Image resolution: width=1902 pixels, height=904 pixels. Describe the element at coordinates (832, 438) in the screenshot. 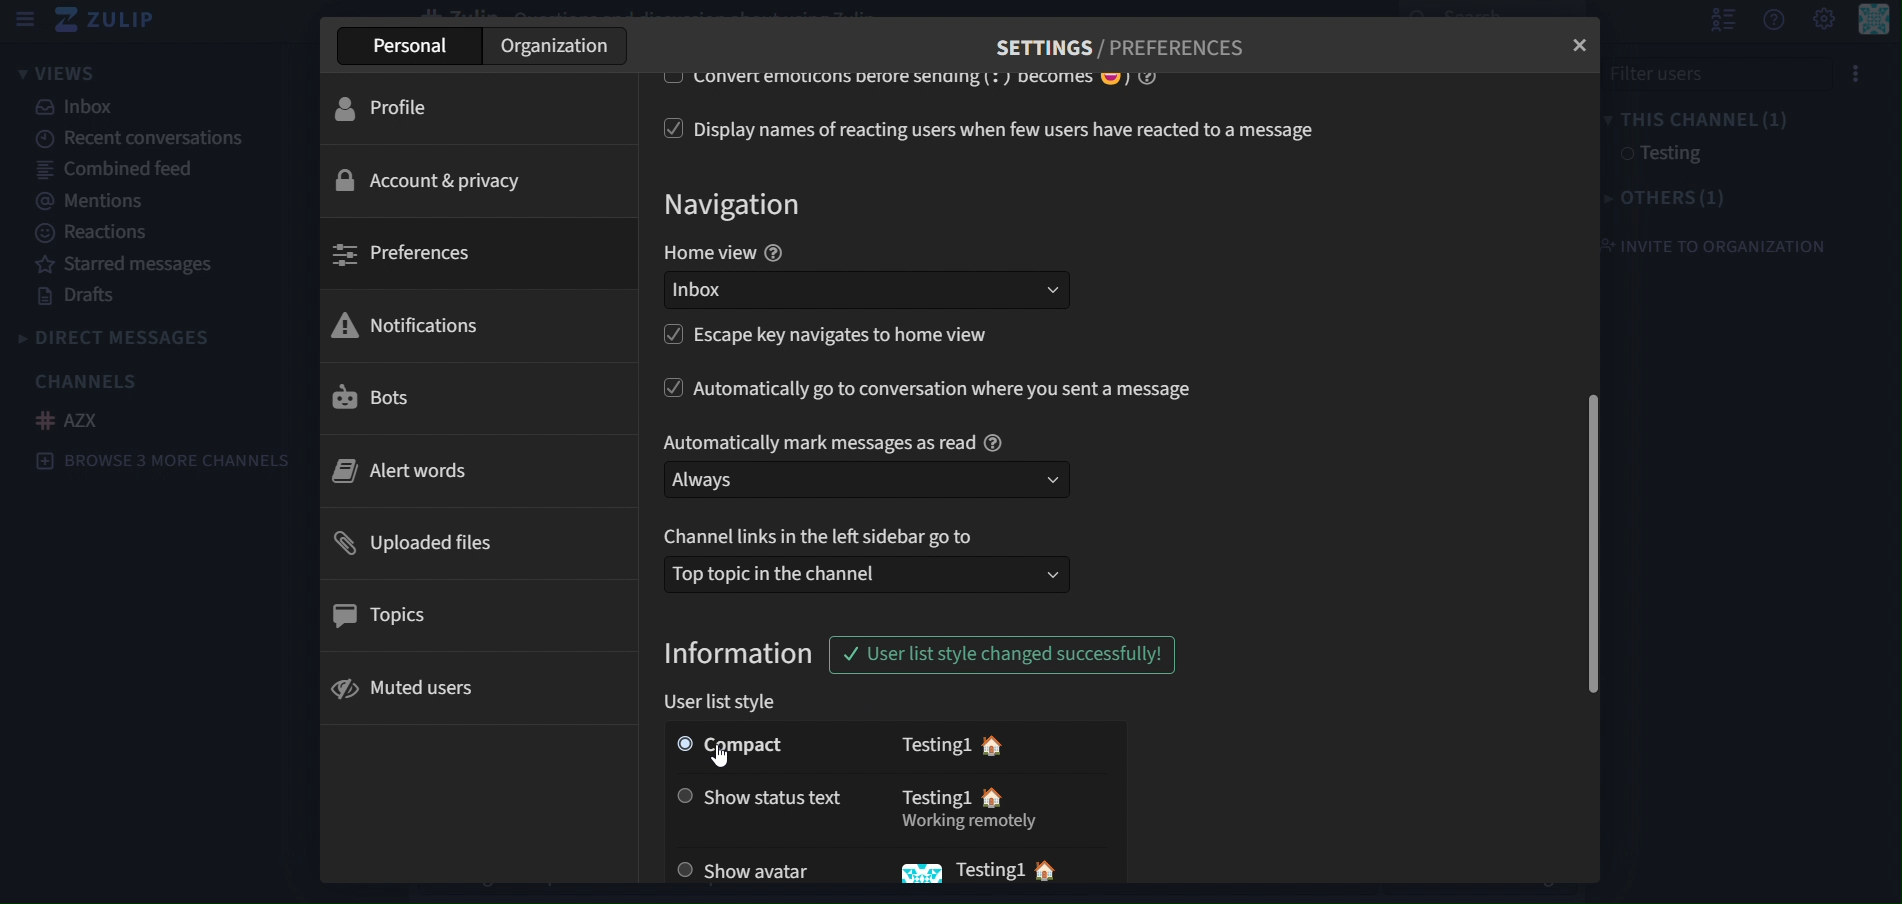

I see `Automatically mark messages as read` at that location.